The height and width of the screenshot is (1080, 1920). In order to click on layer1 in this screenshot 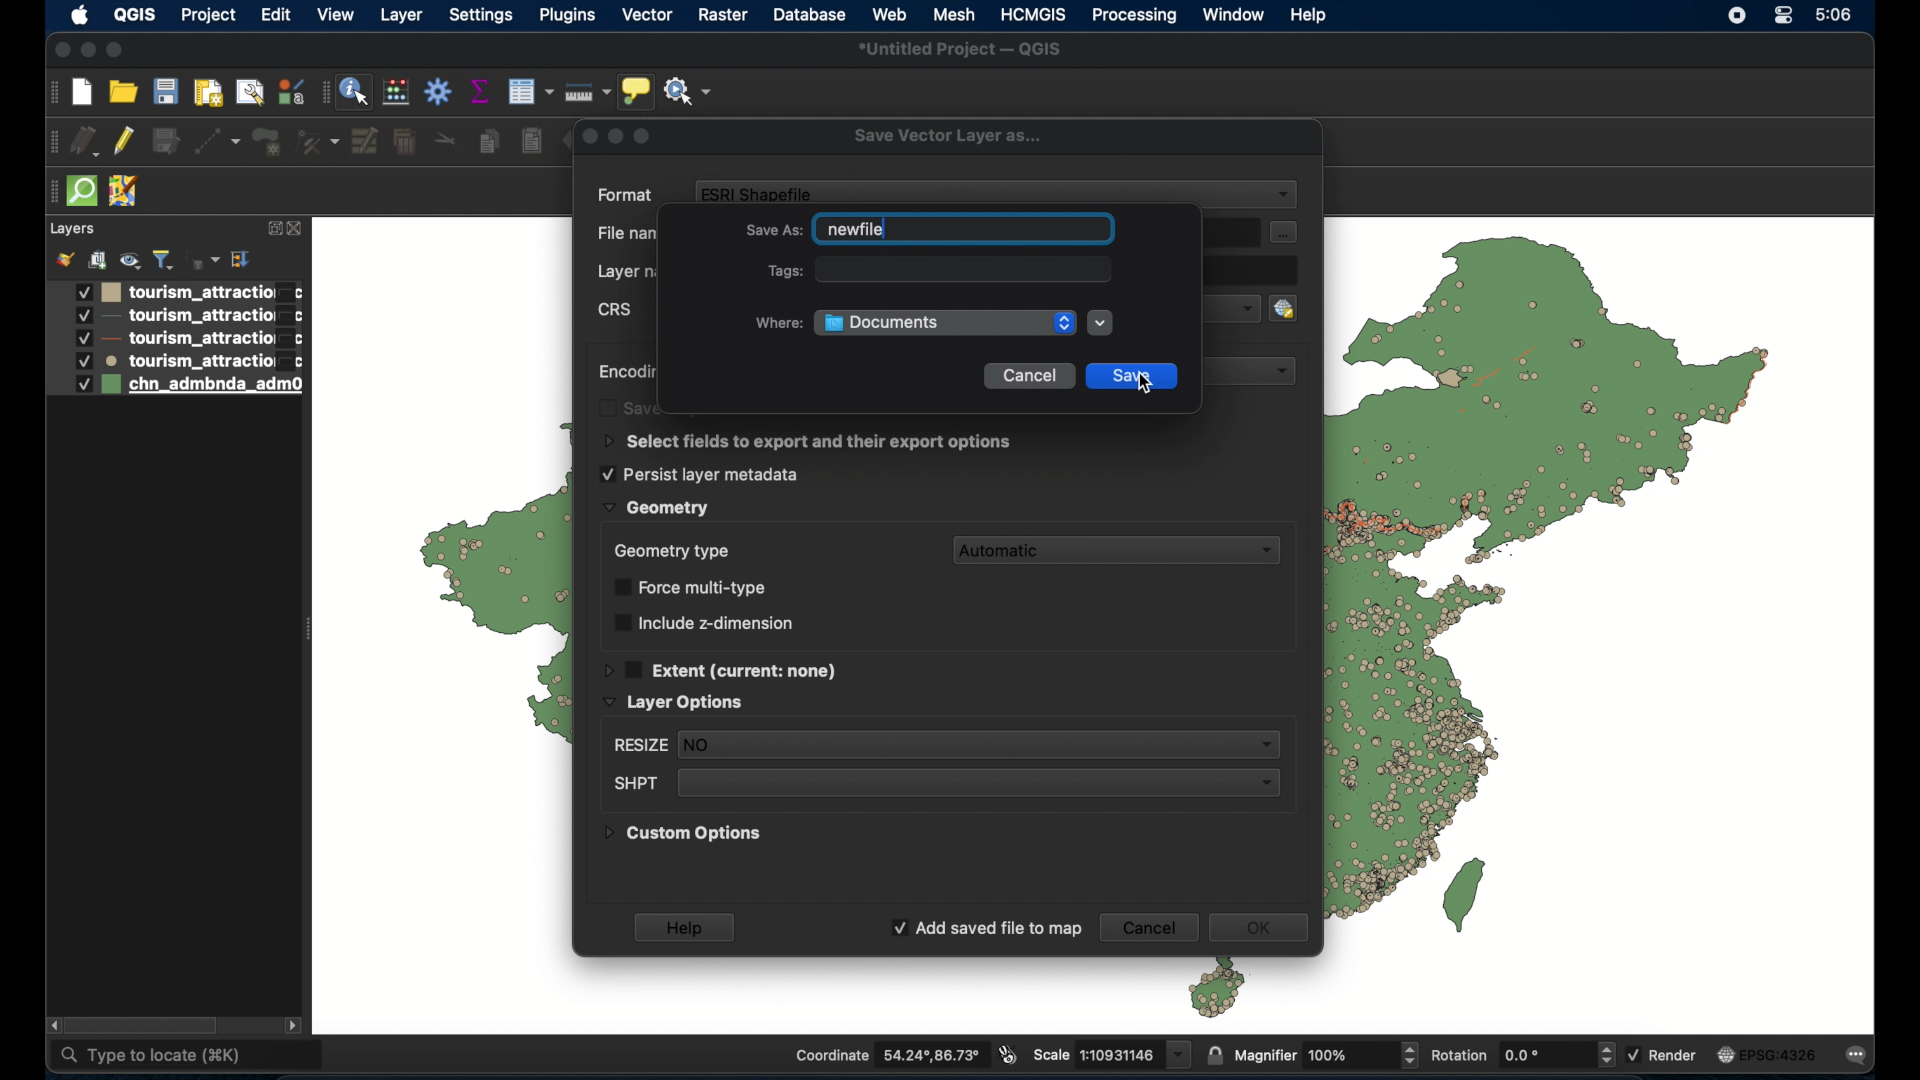, I will do `click(175, 292)`.